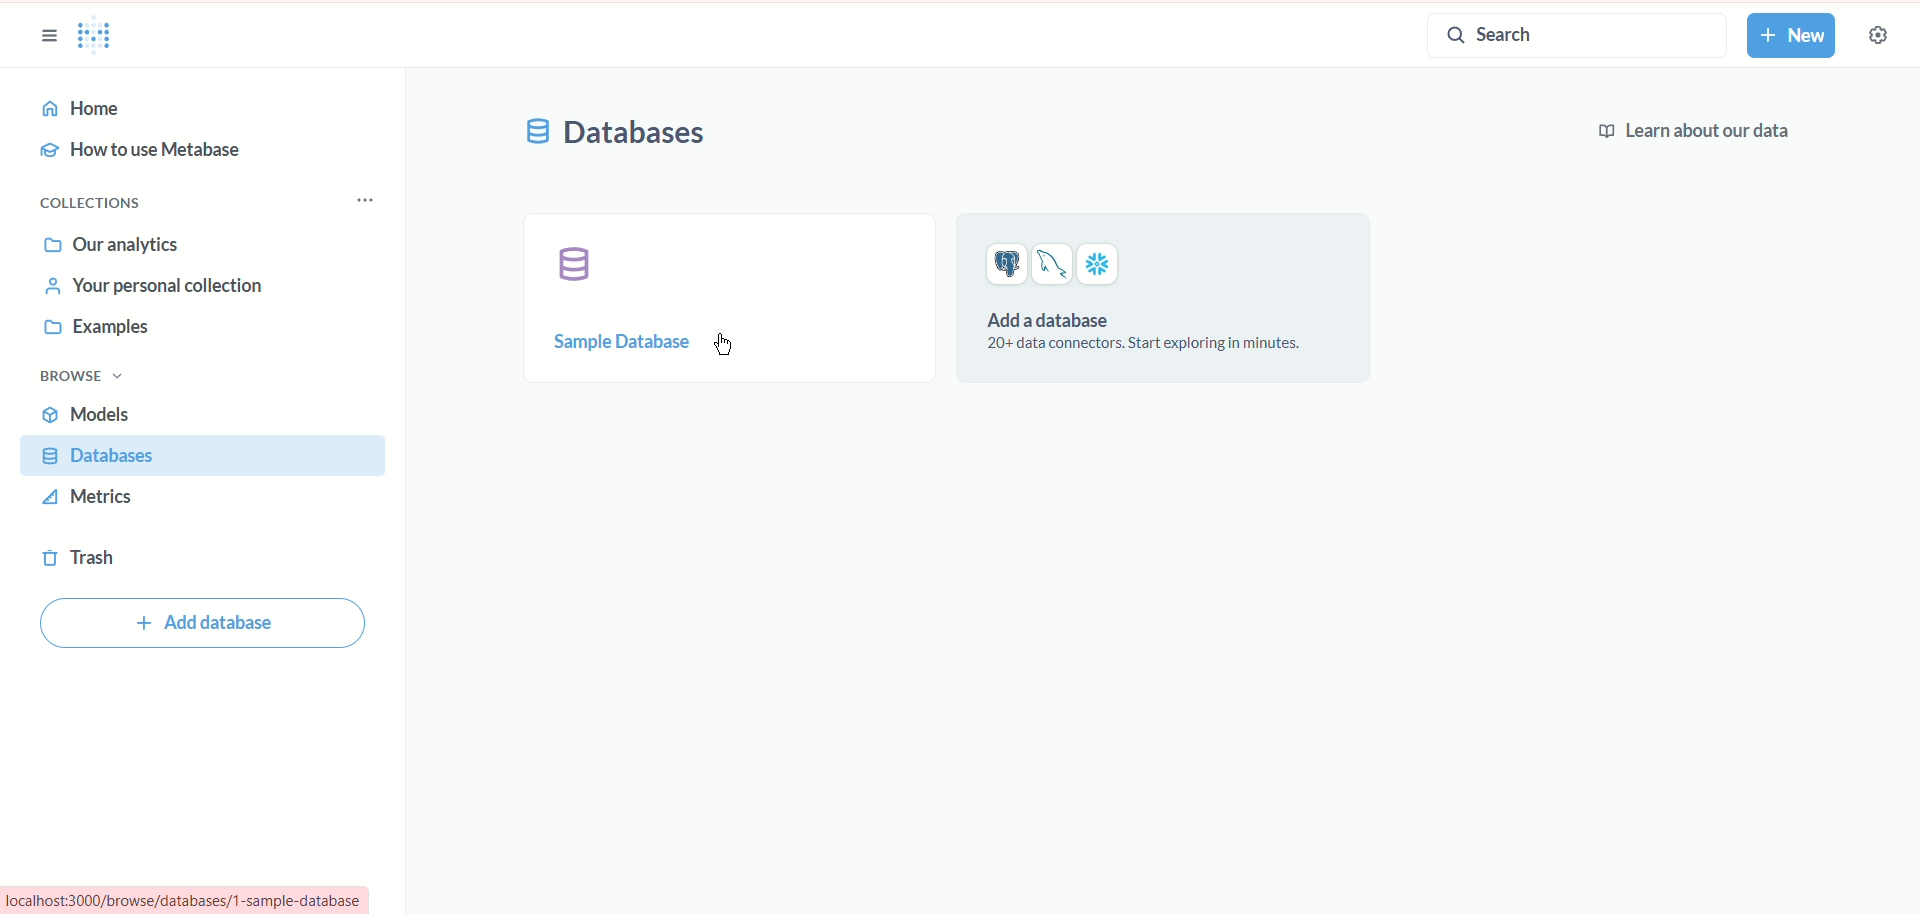 This screenshot has width=1920, height=914. I want to click on database, so click(617, 134).